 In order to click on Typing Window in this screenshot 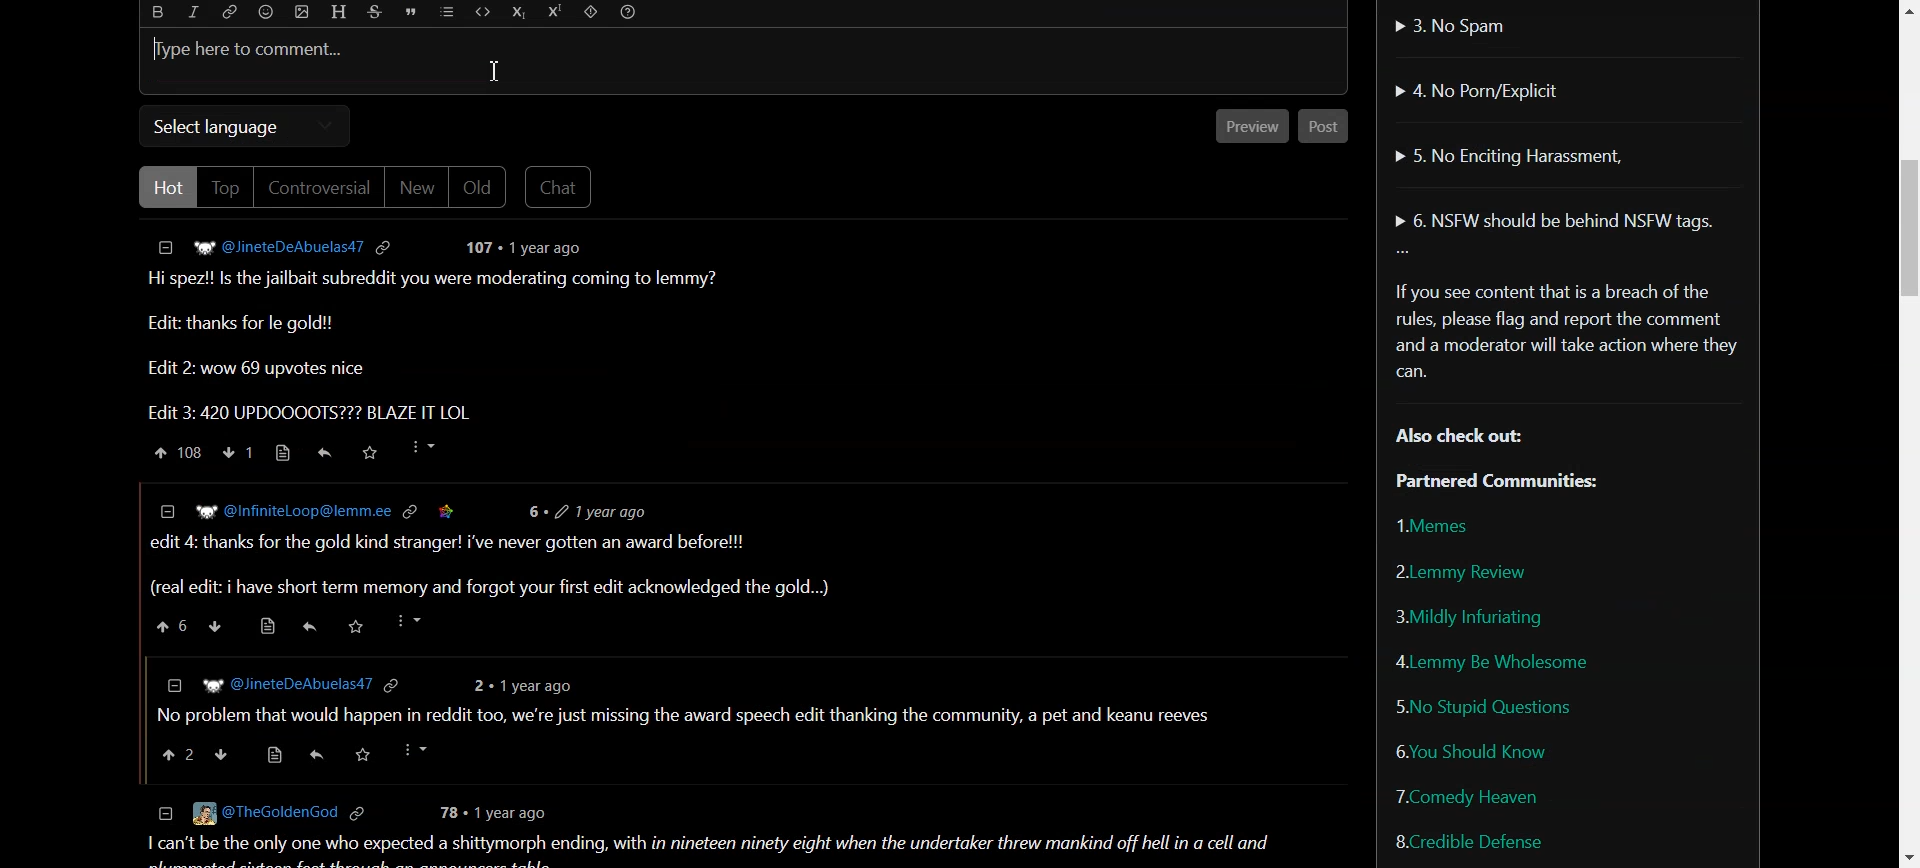, I will do `click(744, 65)`.